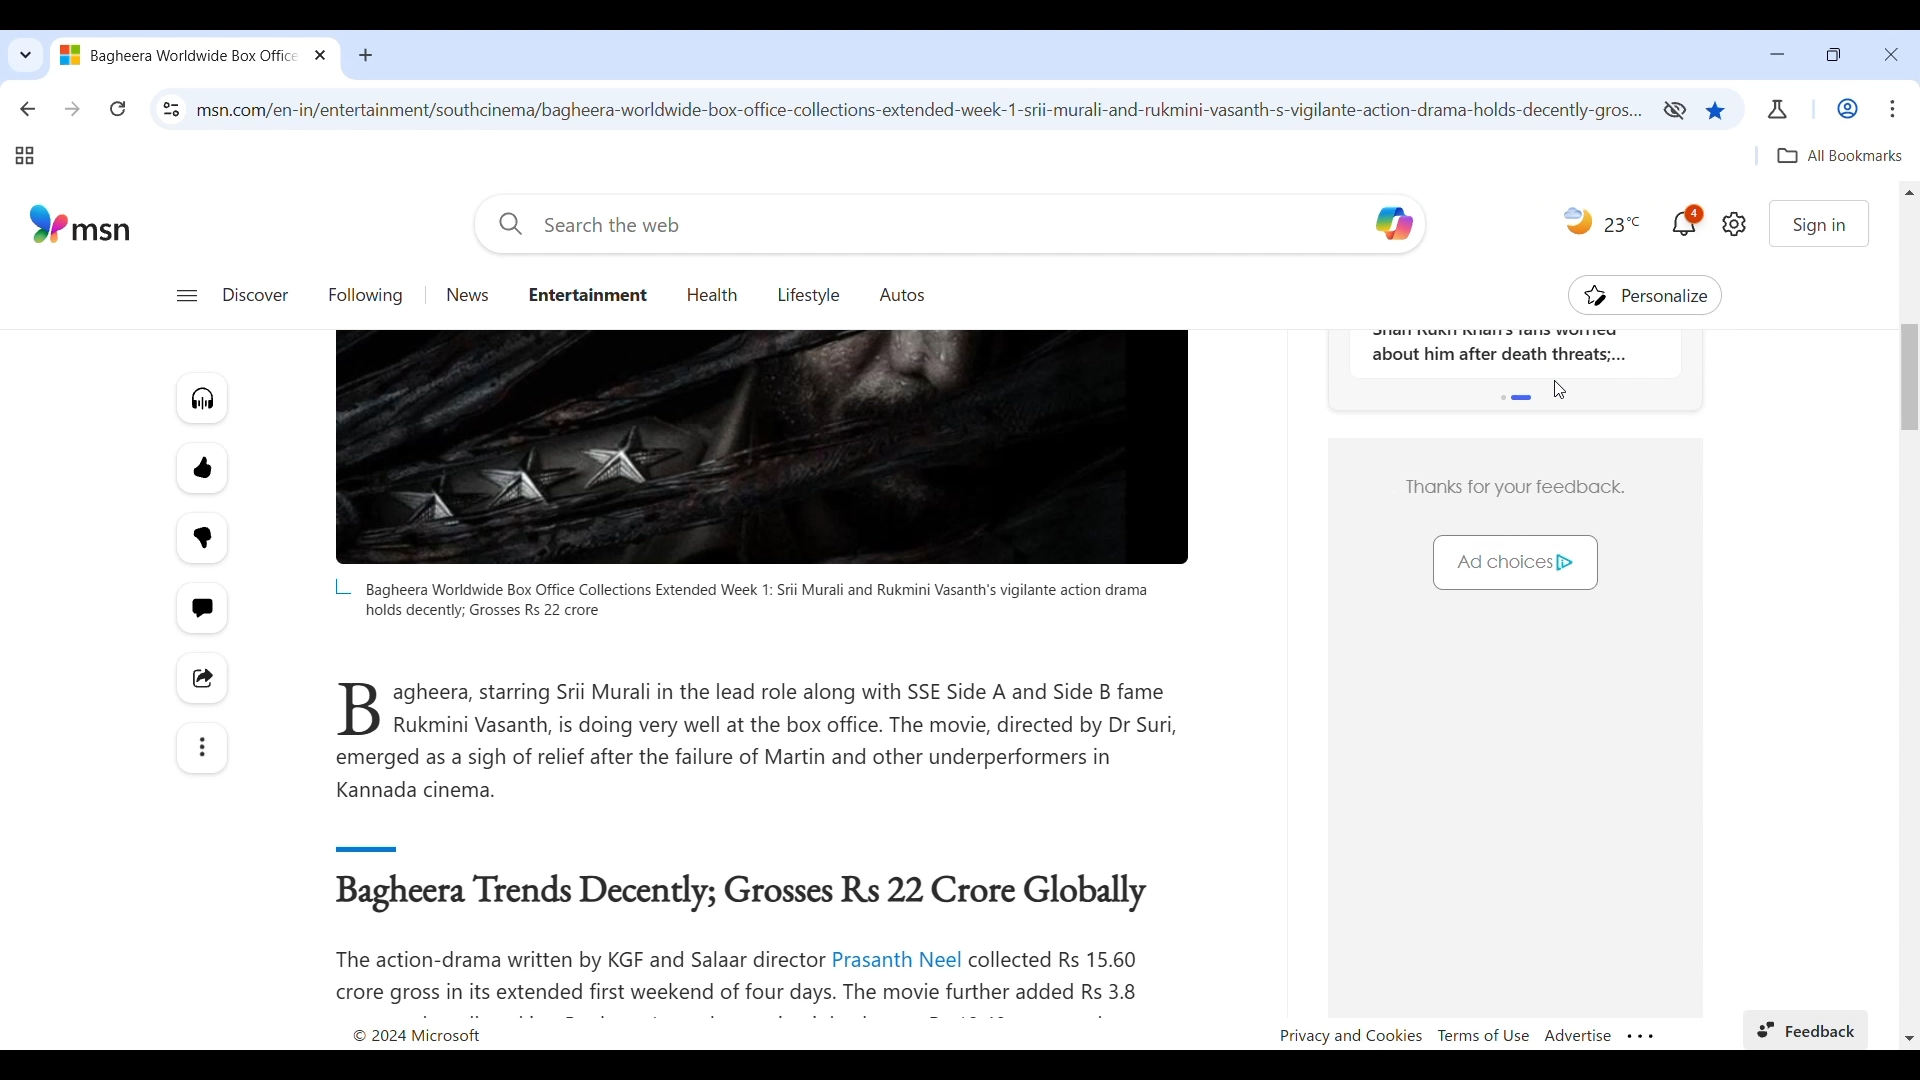  I want to click on Open navigation menu, so click(186, 296).